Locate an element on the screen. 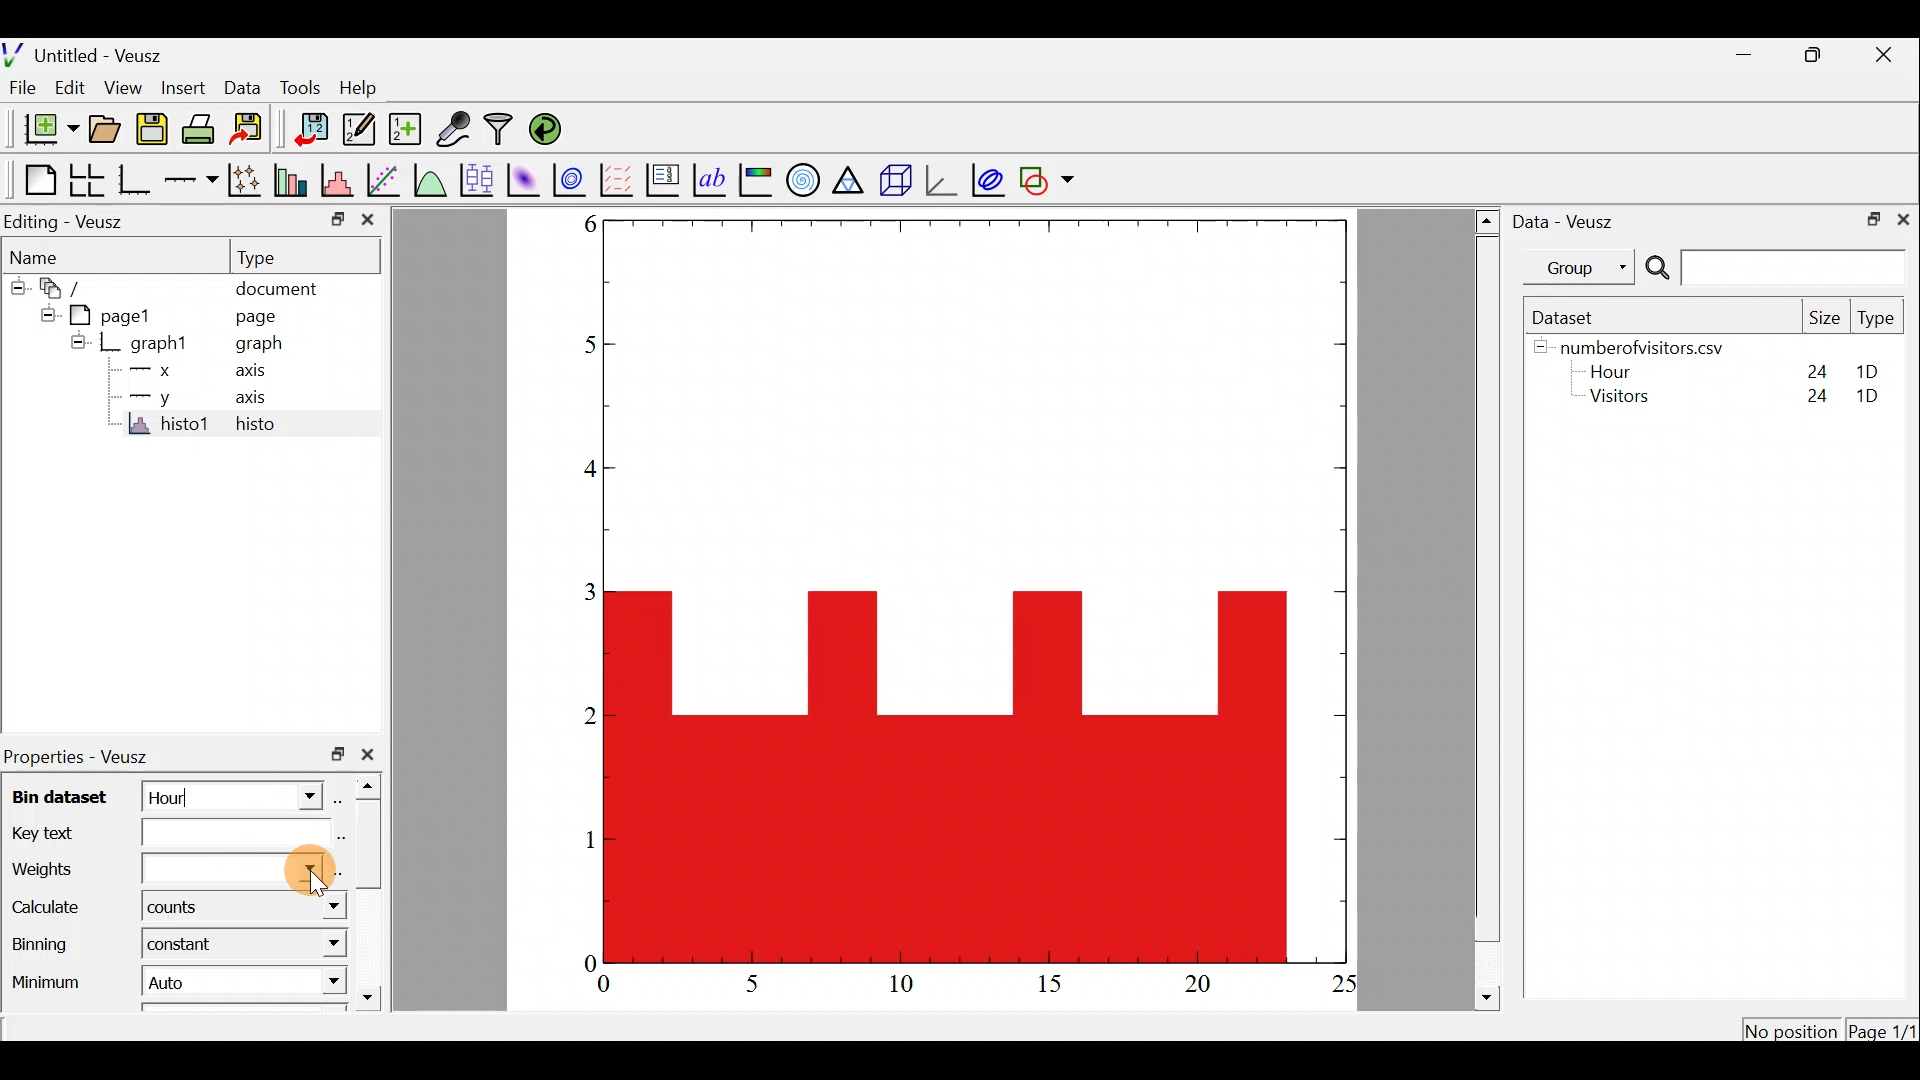 The height and width of the screenshot is (1080, 1920). Dataset is located at coordinates (1576, 316).